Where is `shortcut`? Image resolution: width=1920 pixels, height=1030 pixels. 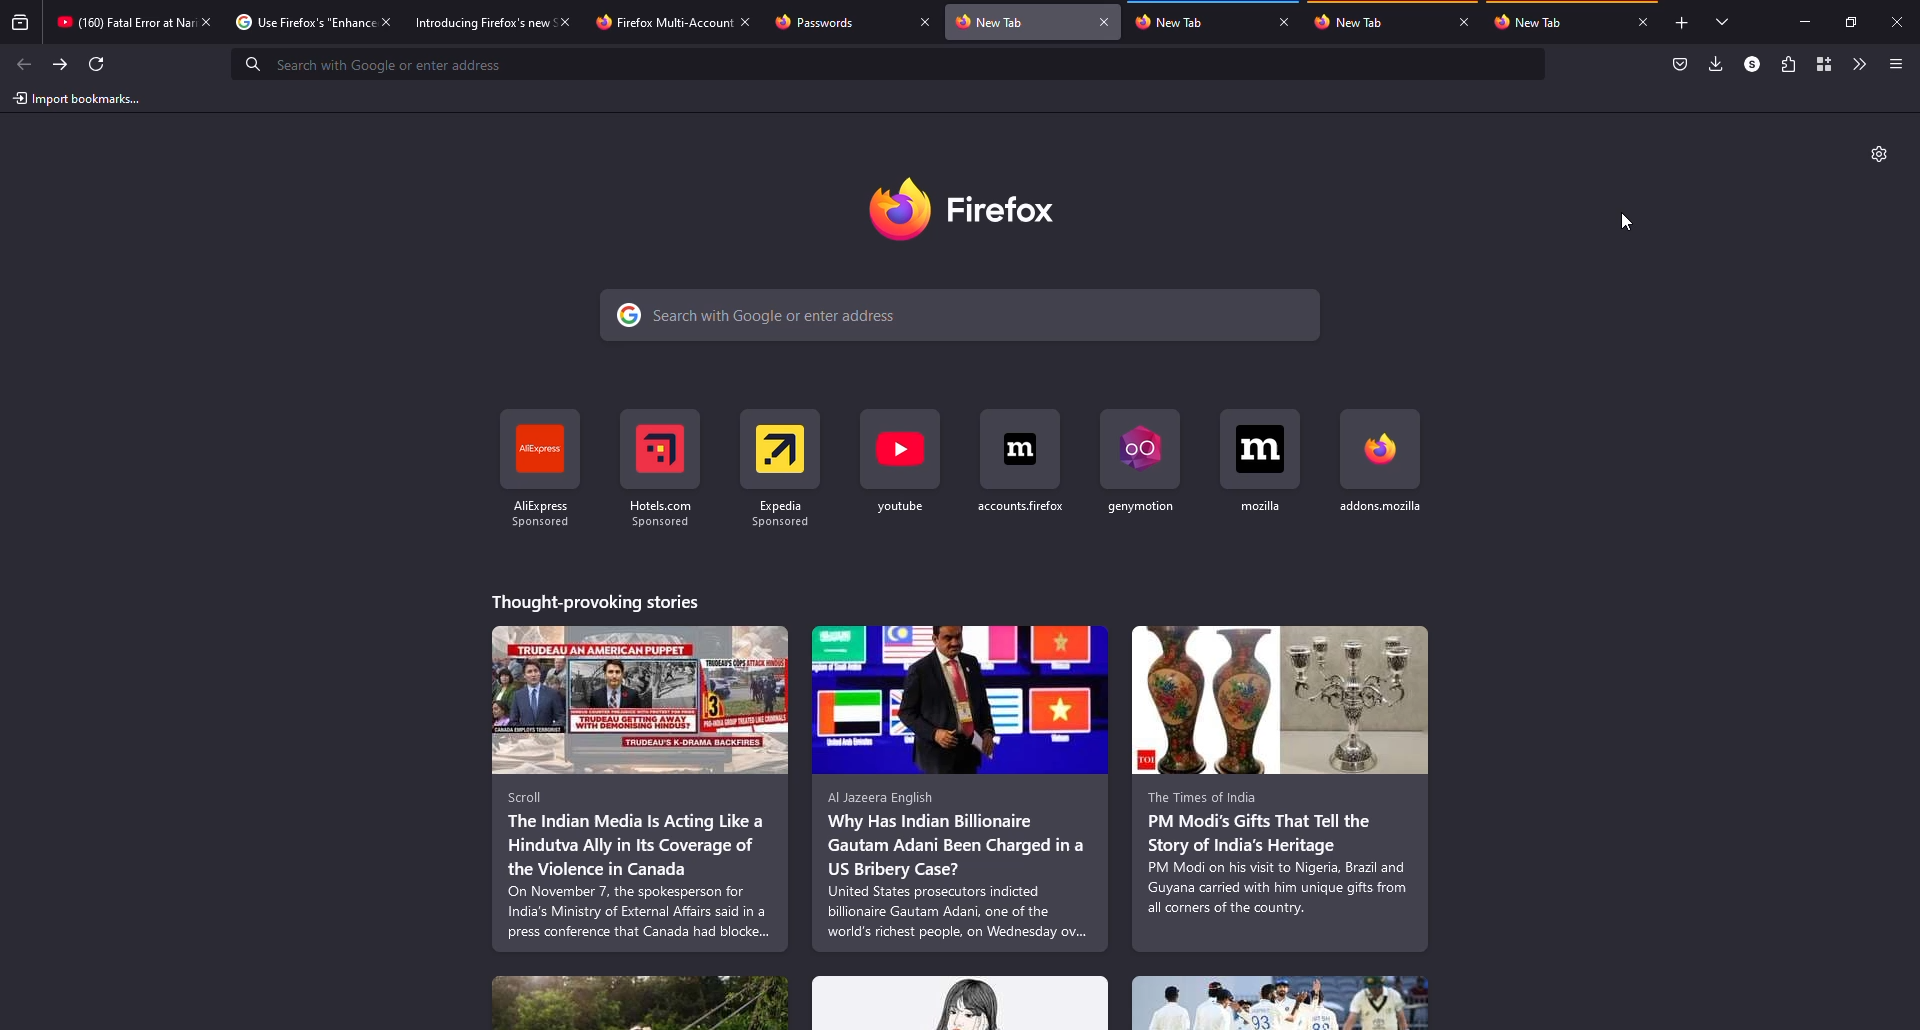 shortcut is located at coordinates (662, 466).